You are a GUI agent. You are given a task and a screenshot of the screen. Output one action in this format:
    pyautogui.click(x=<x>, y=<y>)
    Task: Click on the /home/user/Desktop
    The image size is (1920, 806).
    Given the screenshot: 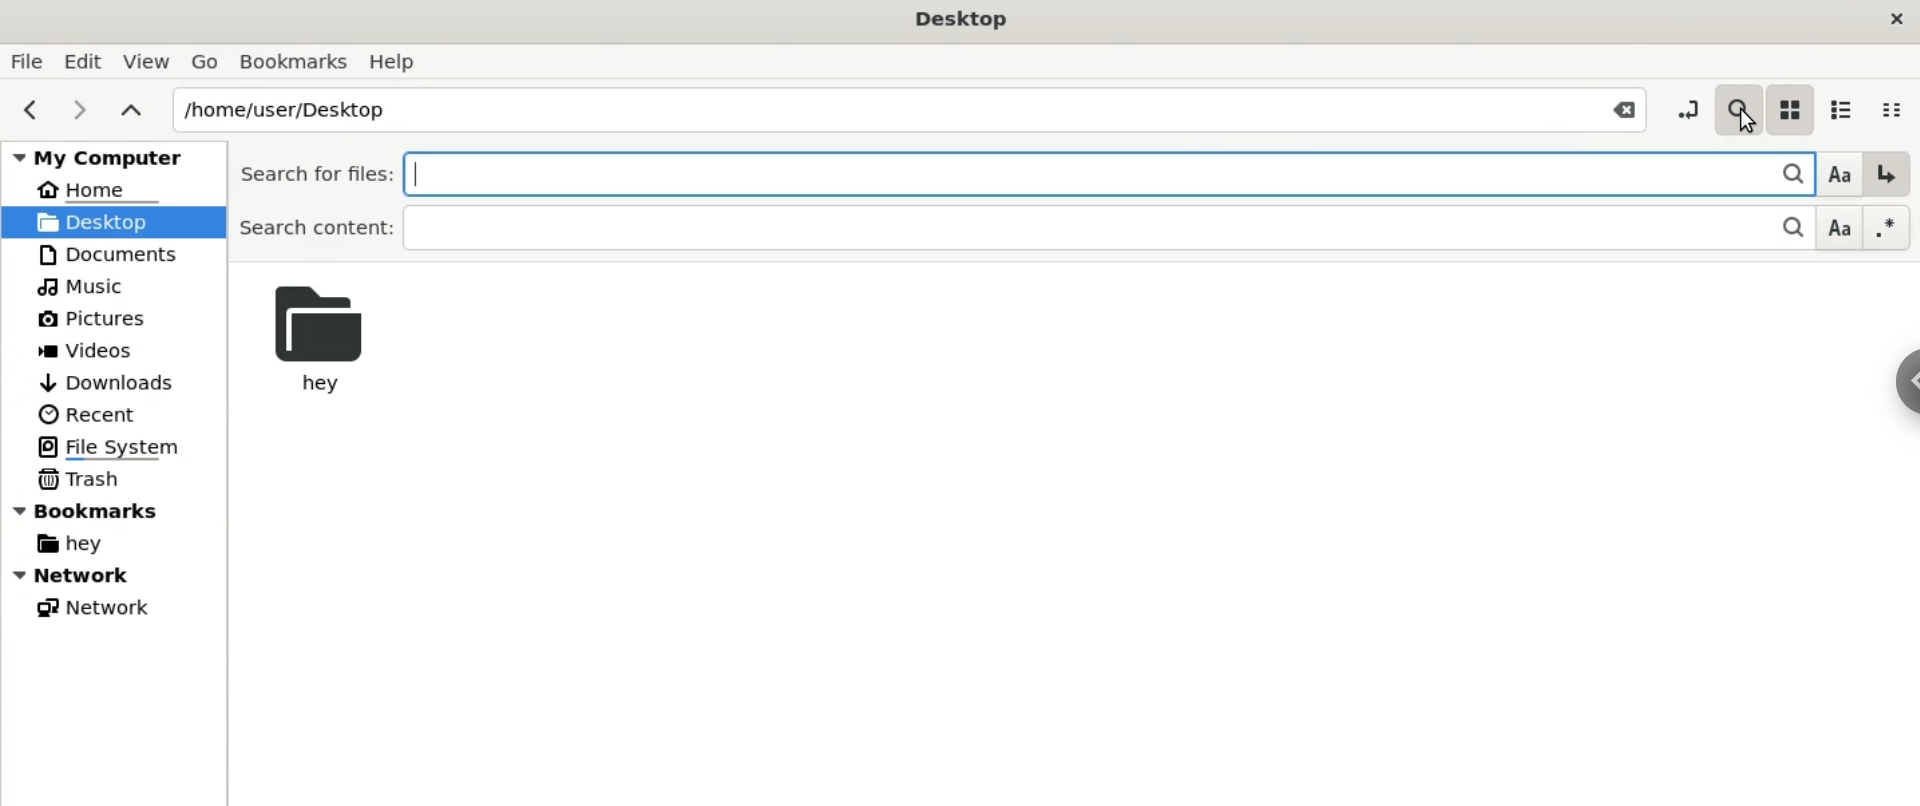 What is the action you would take?
    pyautogui.click(x=867, y=107)
    